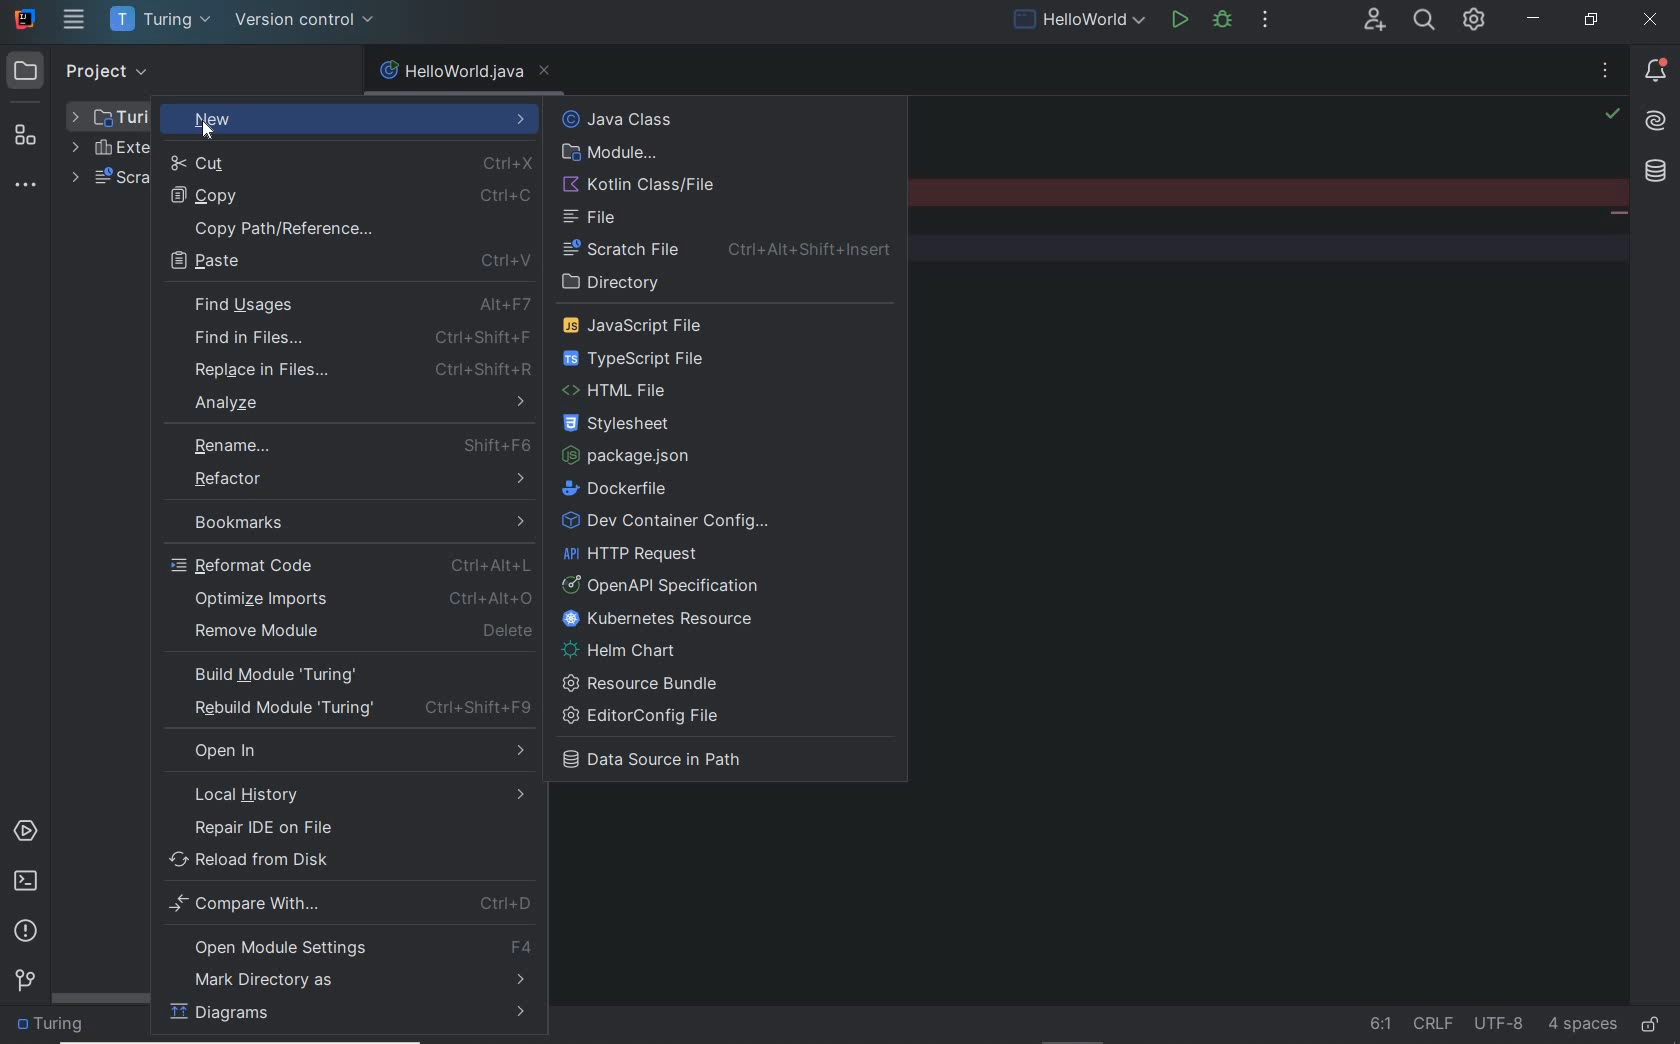  I want to click on data source in path, so click(667, 763).